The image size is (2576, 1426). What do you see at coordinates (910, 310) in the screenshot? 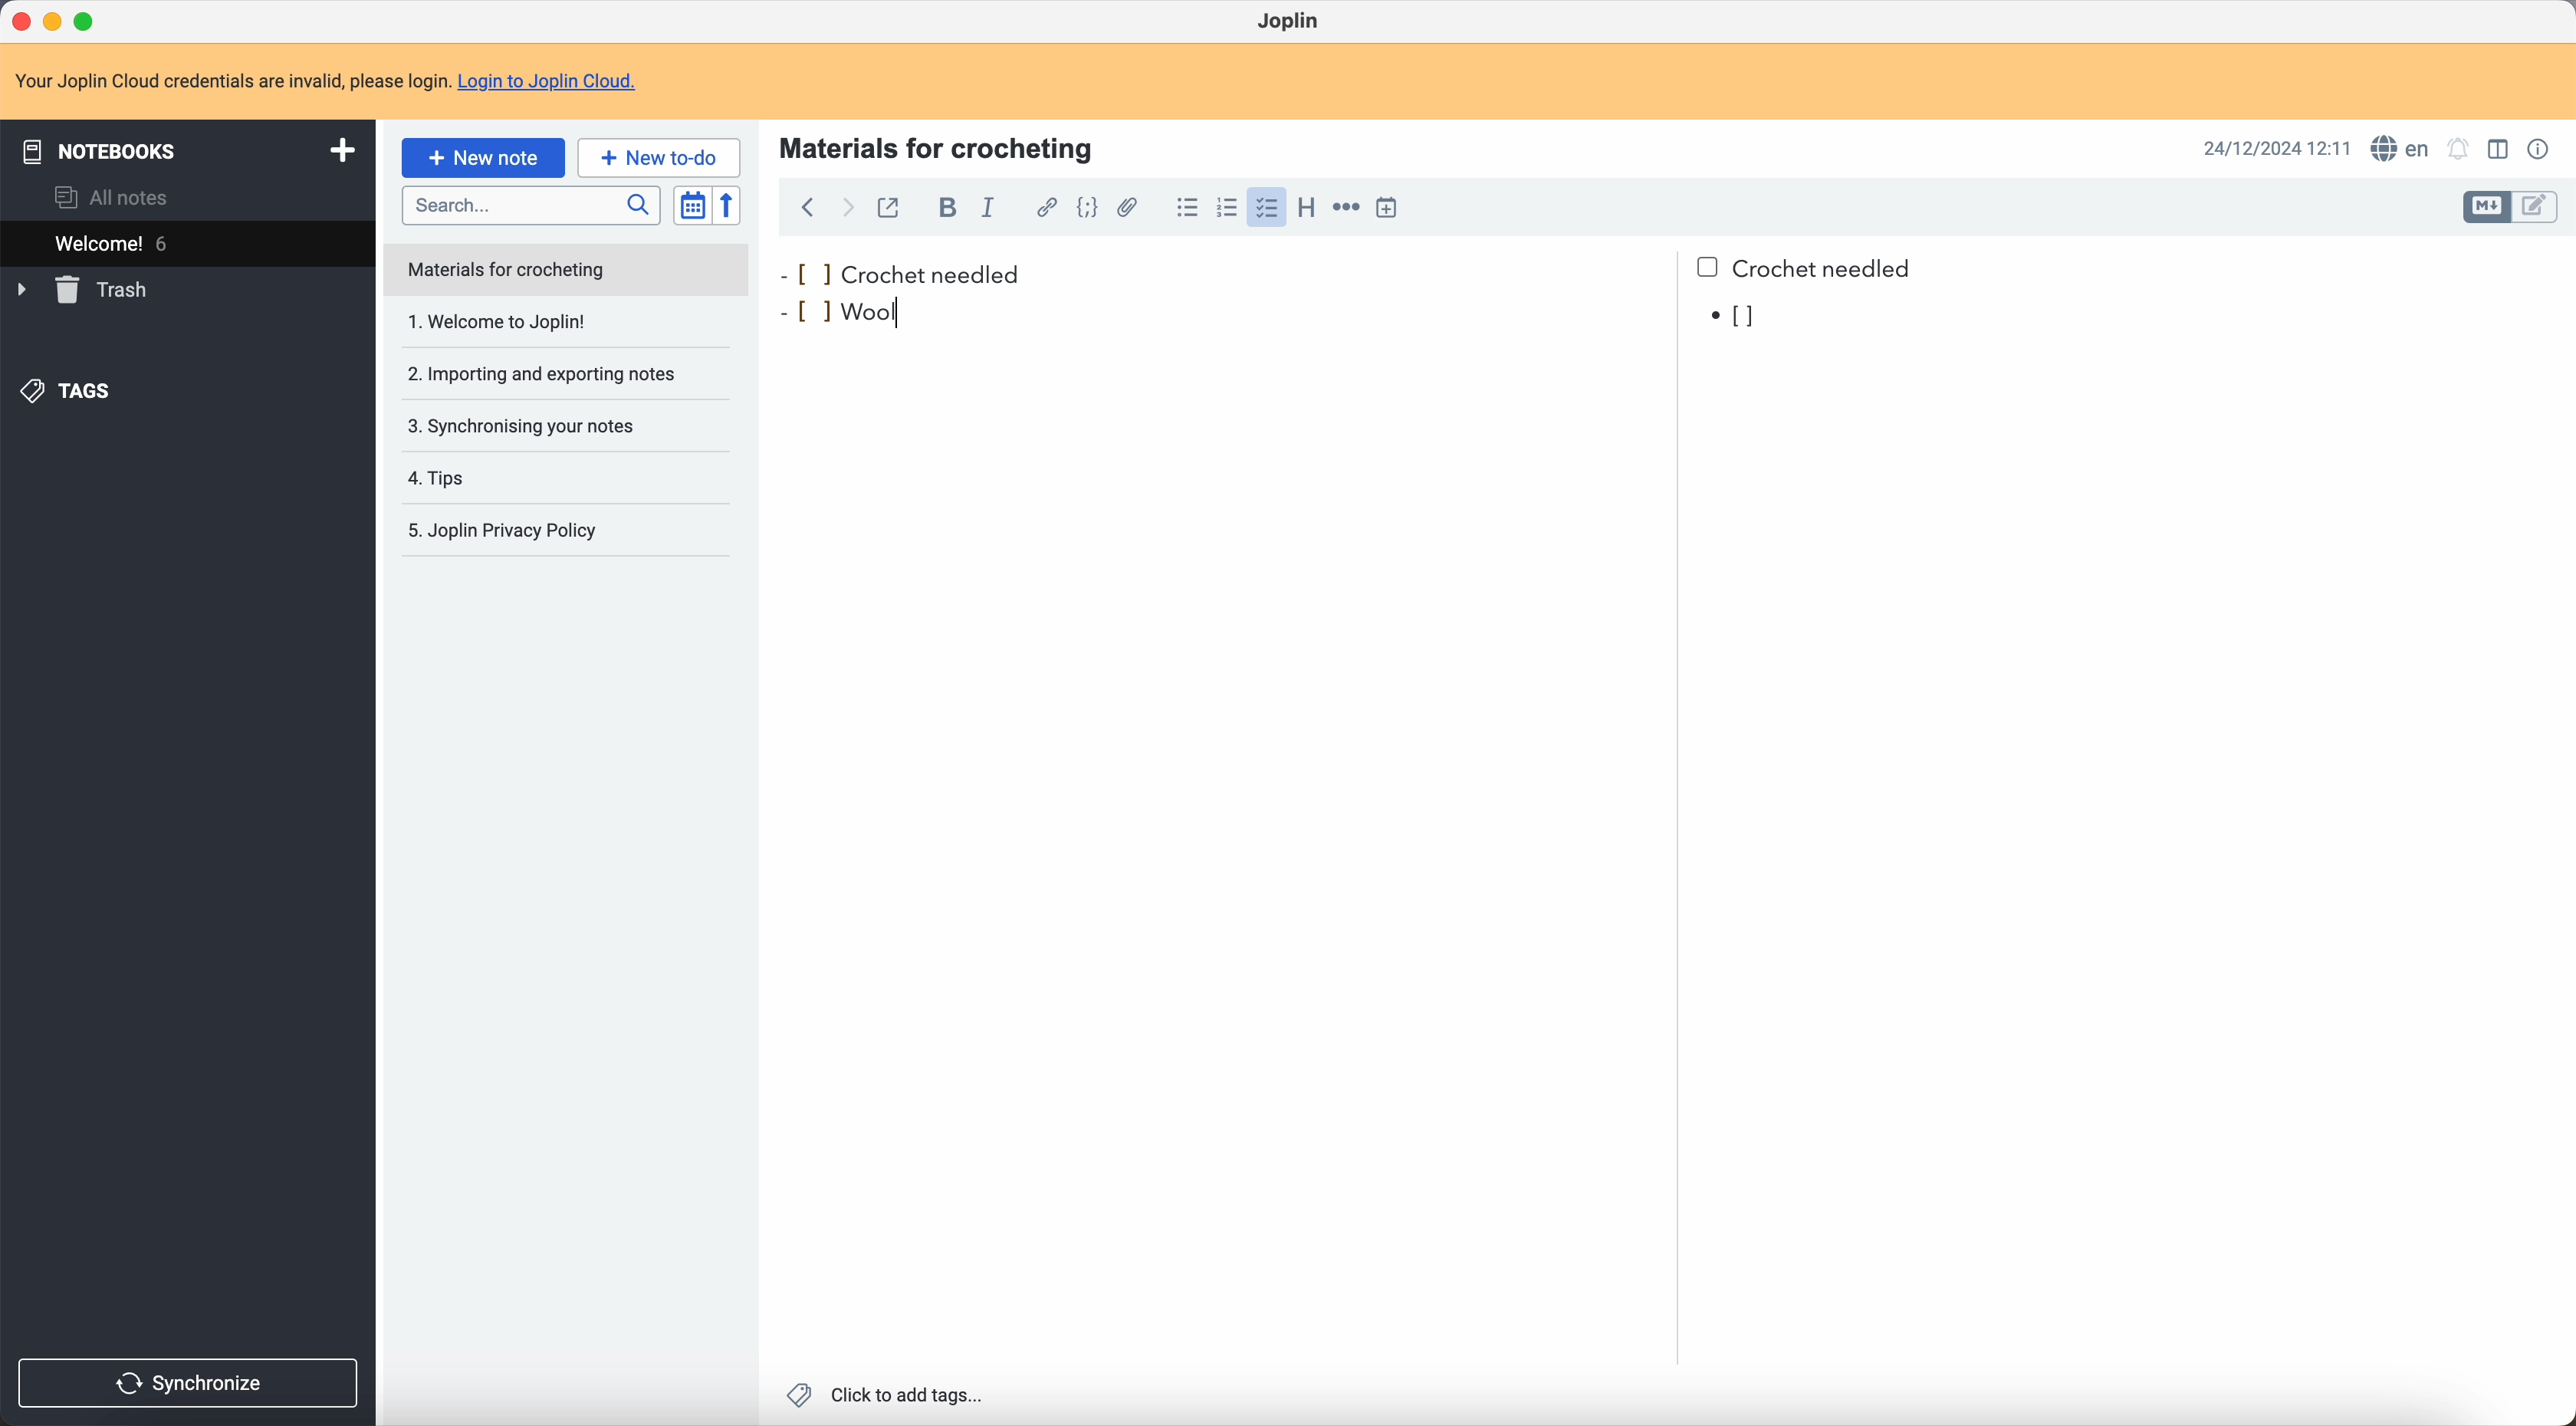
I see `Cursor` at bounding box center [910, 310].